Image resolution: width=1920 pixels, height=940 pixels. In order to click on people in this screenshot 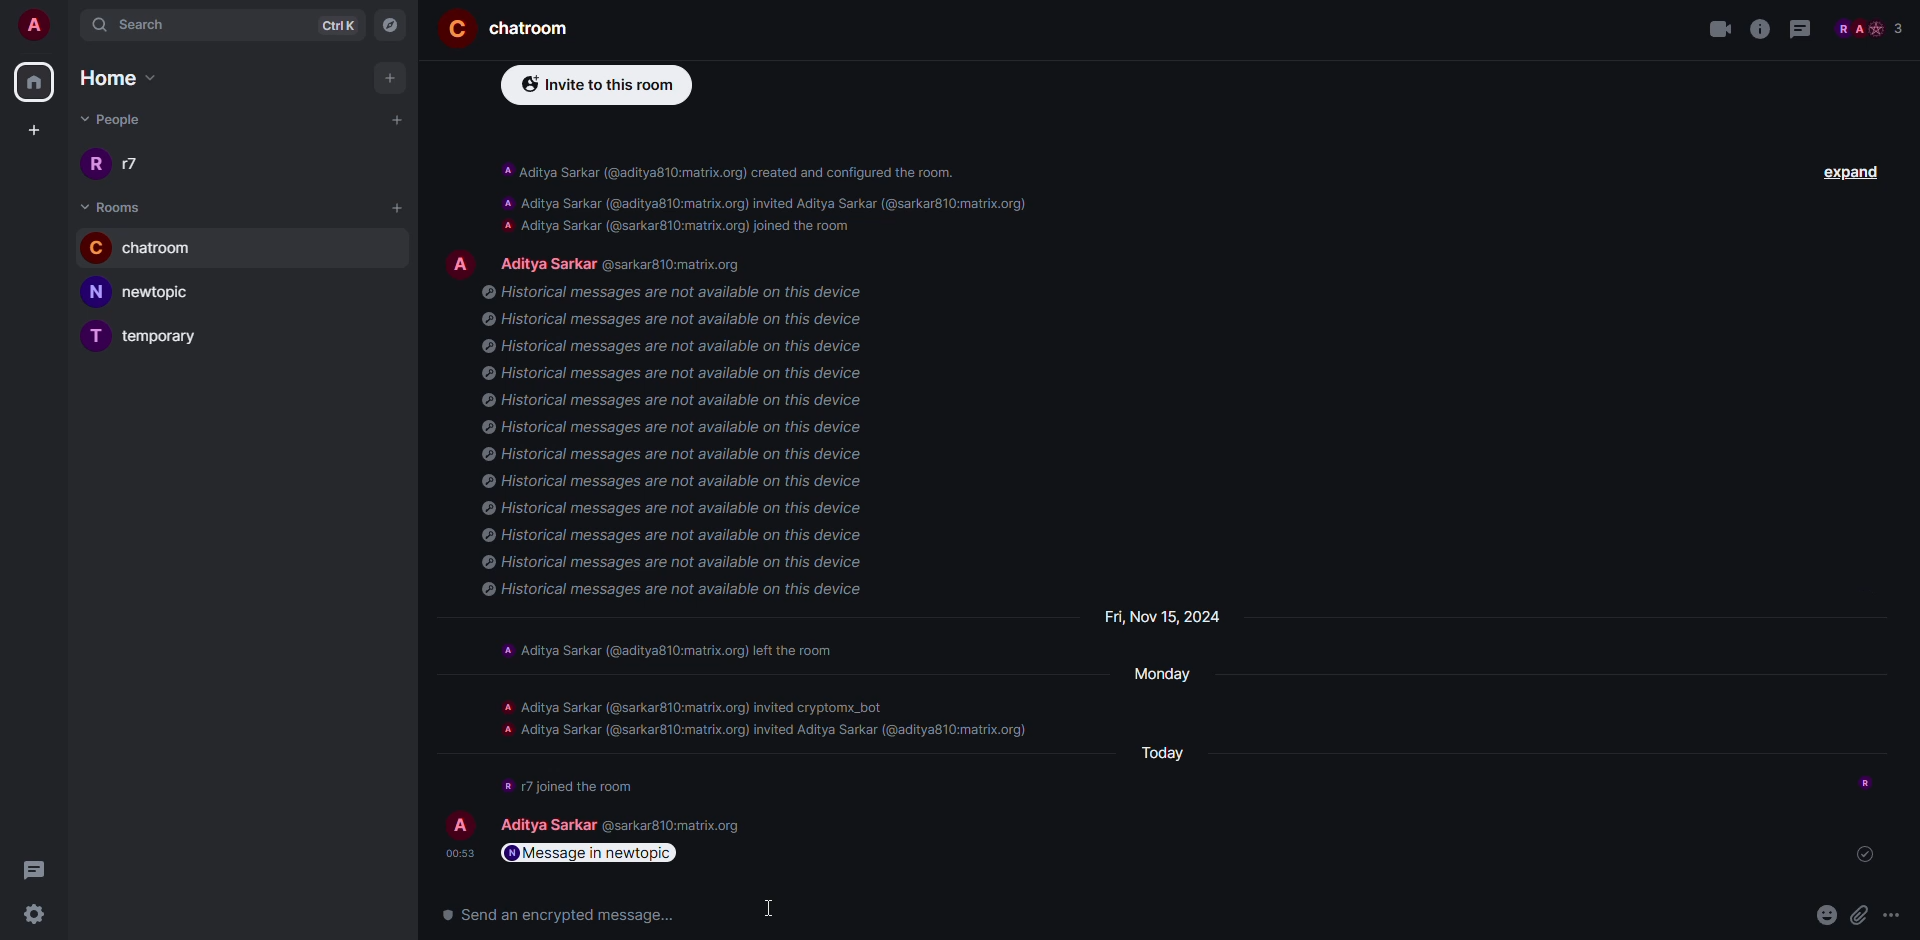, I will do `click(1870, 28)`.